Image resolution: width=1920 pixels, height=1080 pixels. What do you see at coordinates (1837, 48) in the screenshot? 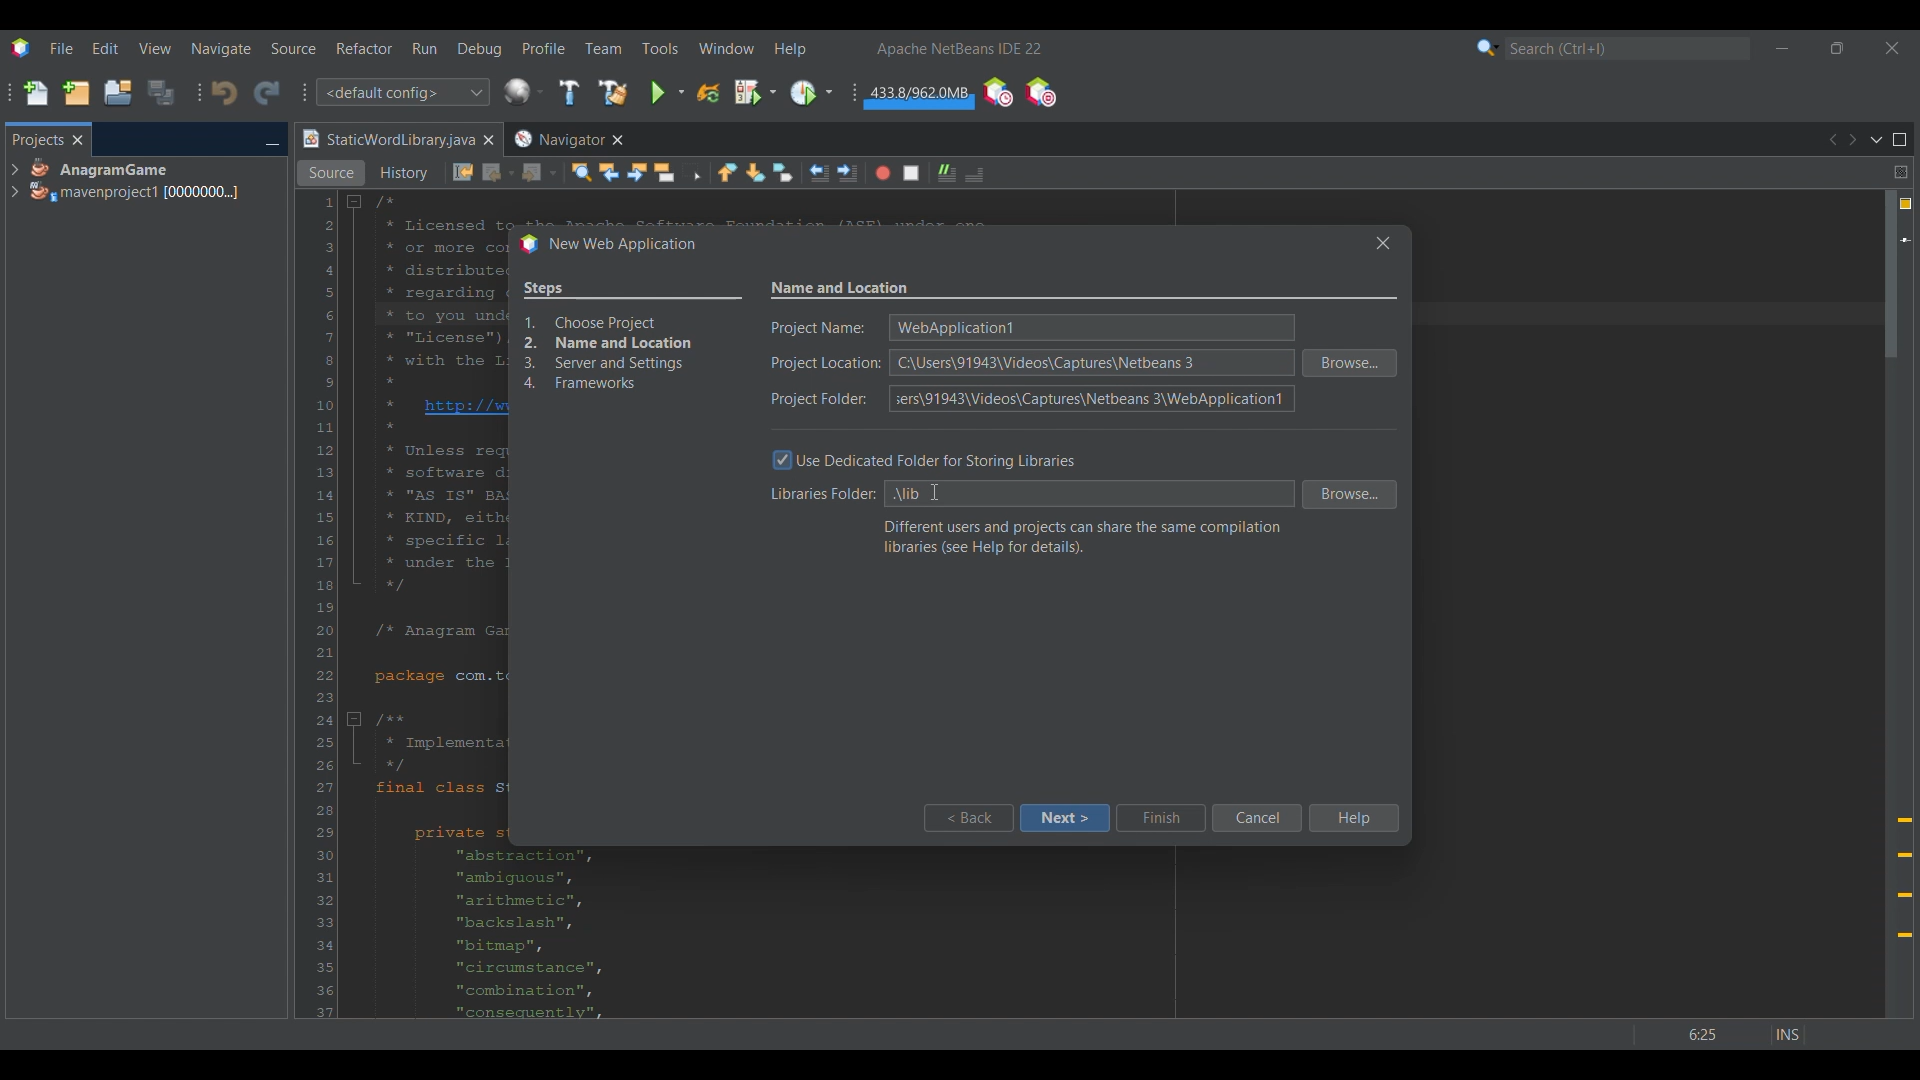
I see `Show in smaller tab` at bounding box center [1837, 48].